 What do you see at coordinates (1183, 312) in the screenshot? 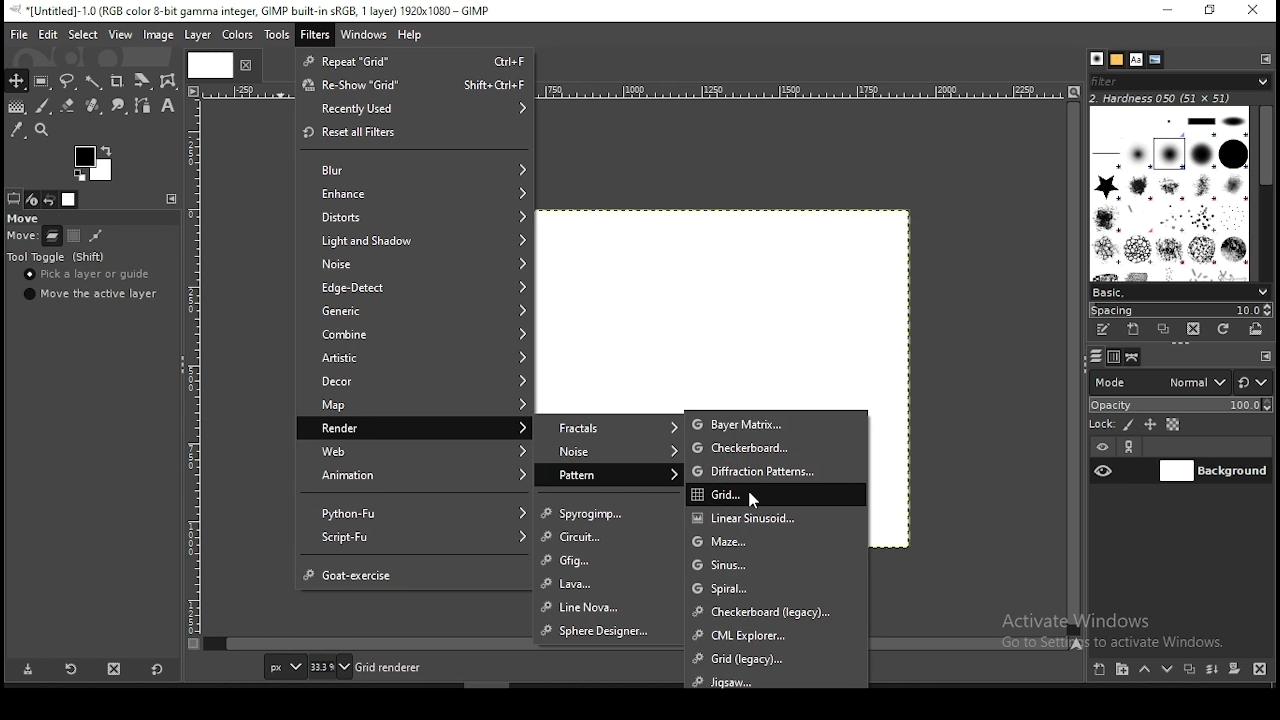
I see `spacing` at bounding box center [1183, 312].